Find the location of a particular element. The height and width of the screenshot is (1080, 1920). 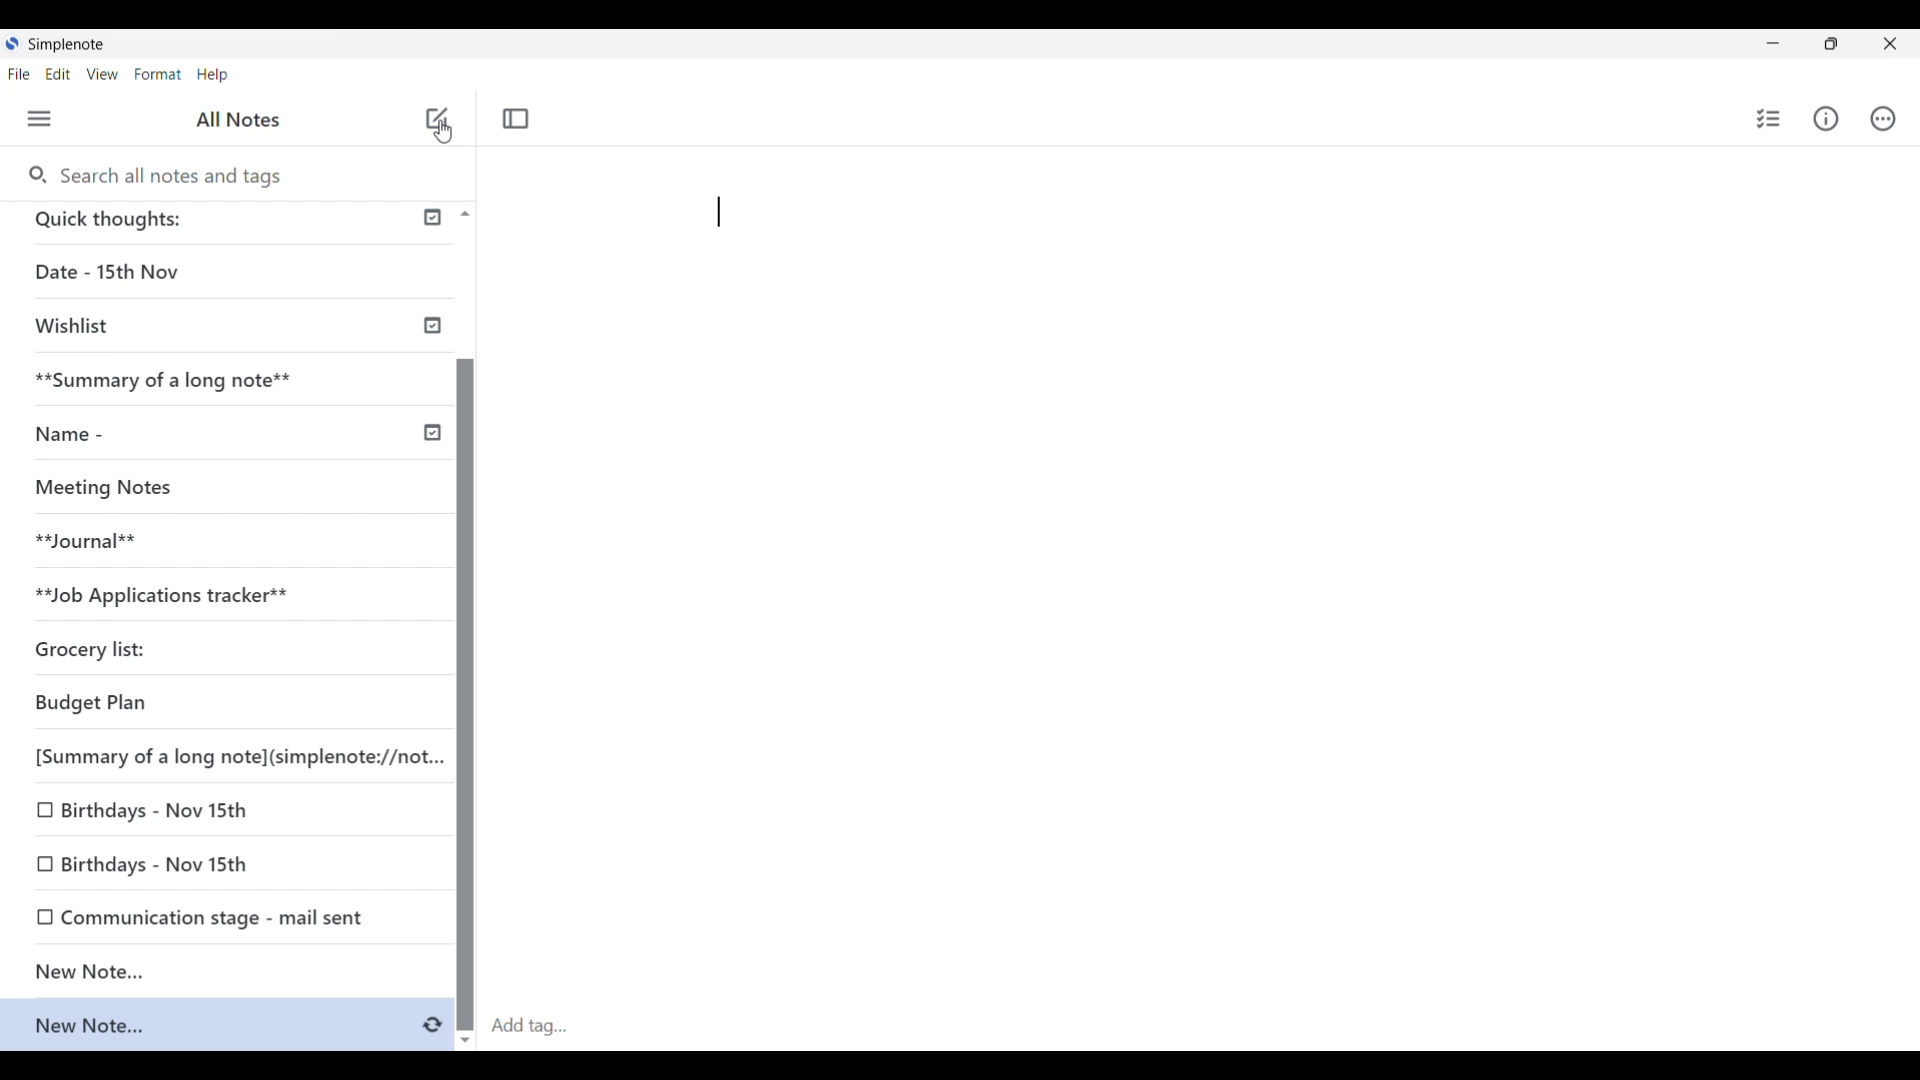

Indicates saving is located at coordinates (433, 1025).